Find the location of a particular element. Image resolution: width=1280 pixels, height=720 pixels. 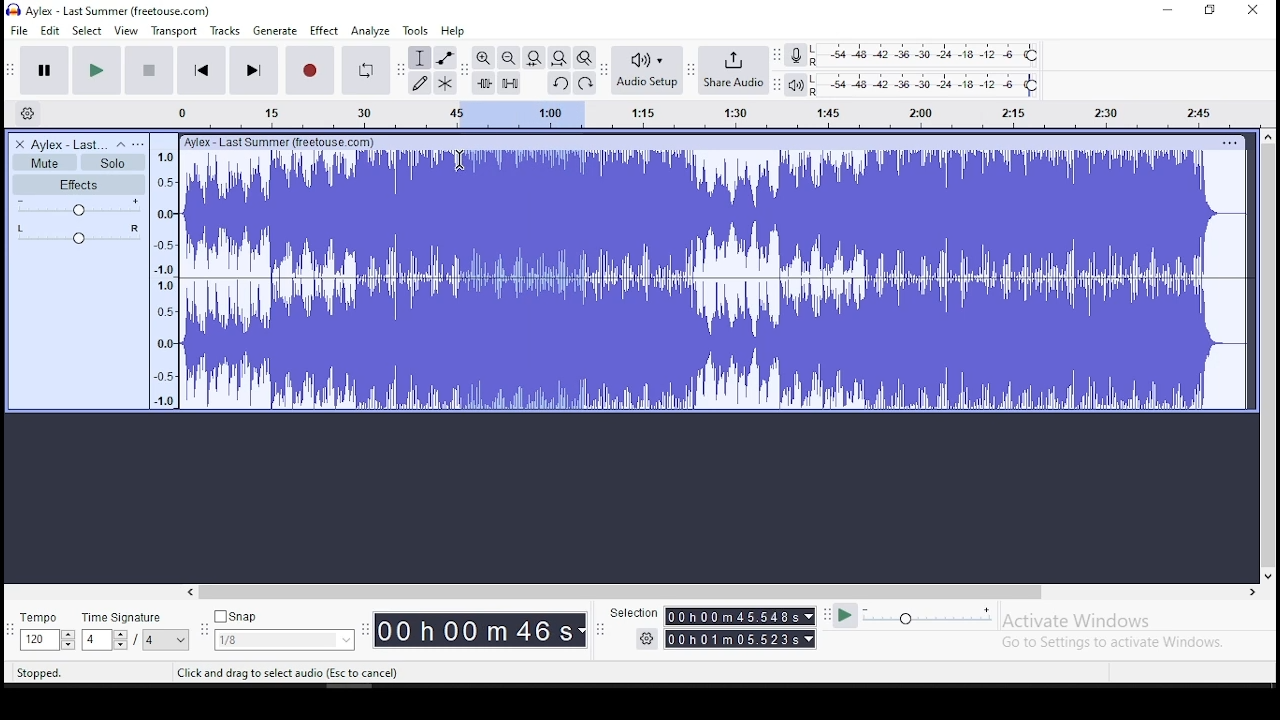

minimize is located at coordinates (1168, 10).